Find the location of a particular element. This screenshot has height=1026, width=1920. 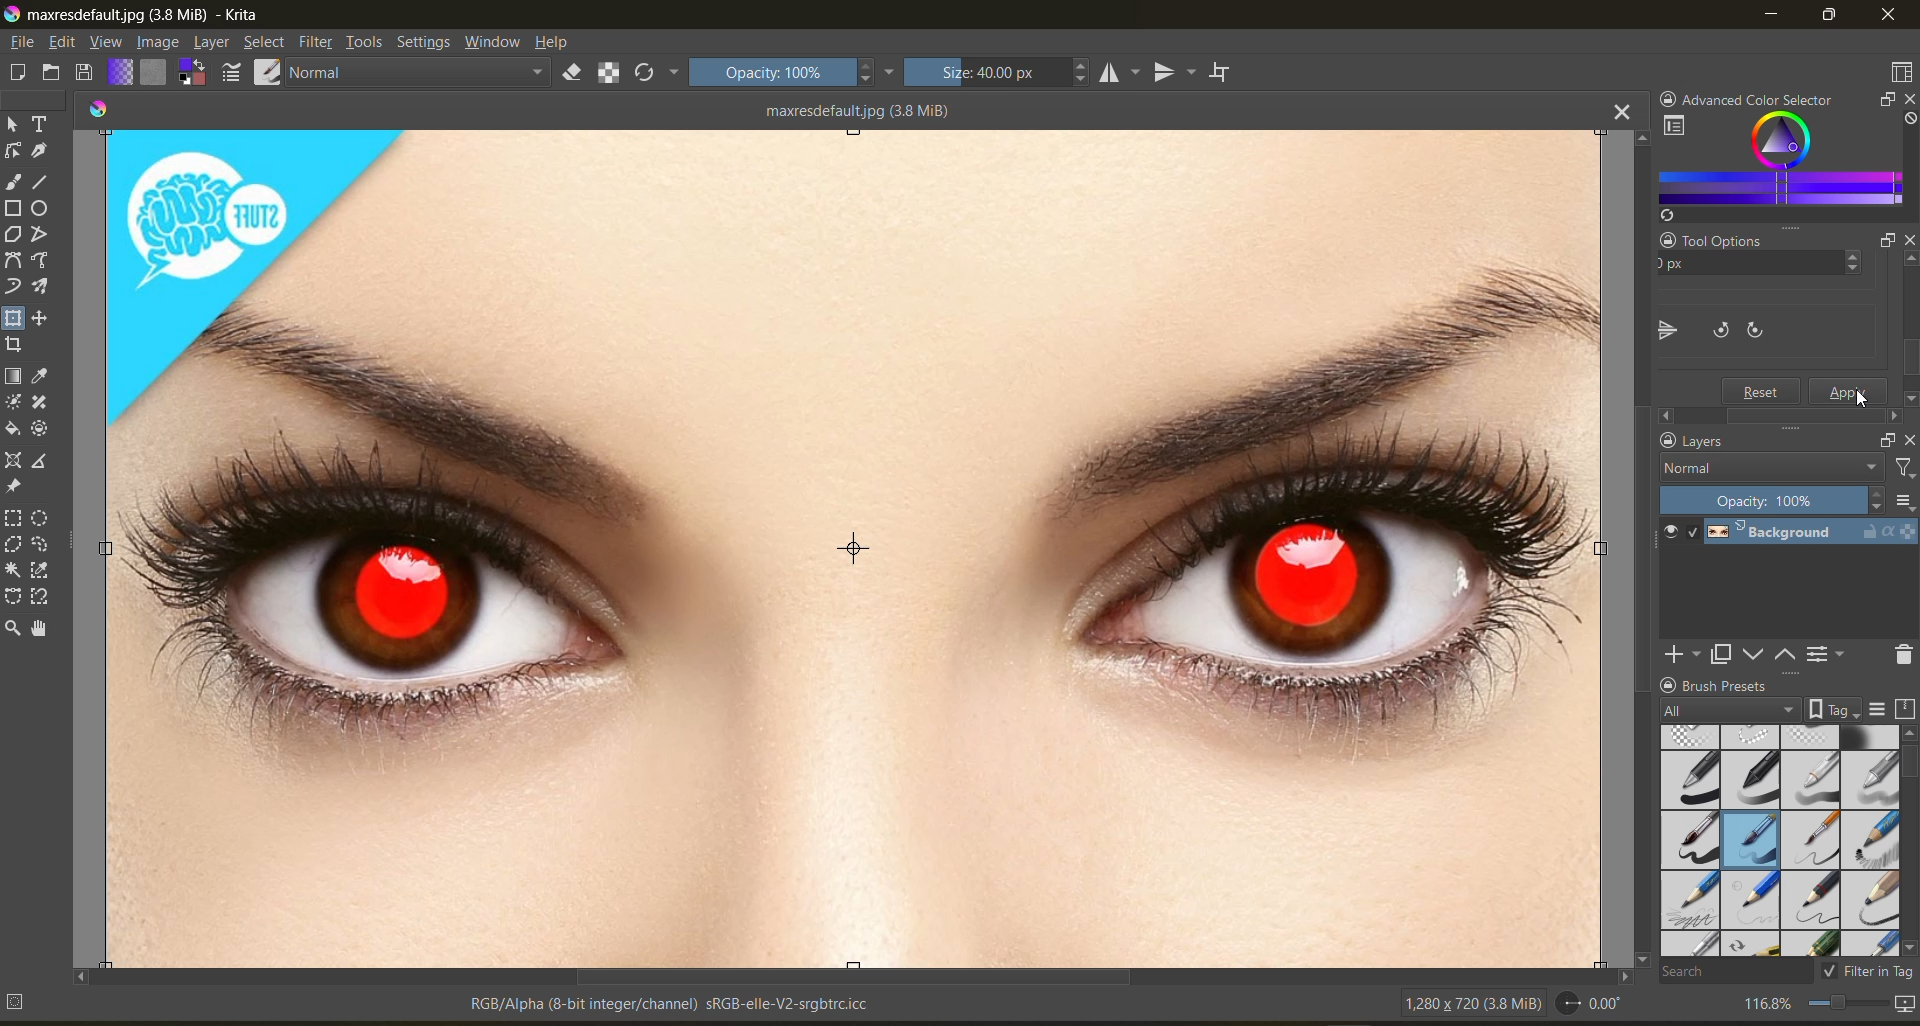

tool is located at coordinates (13, 261).